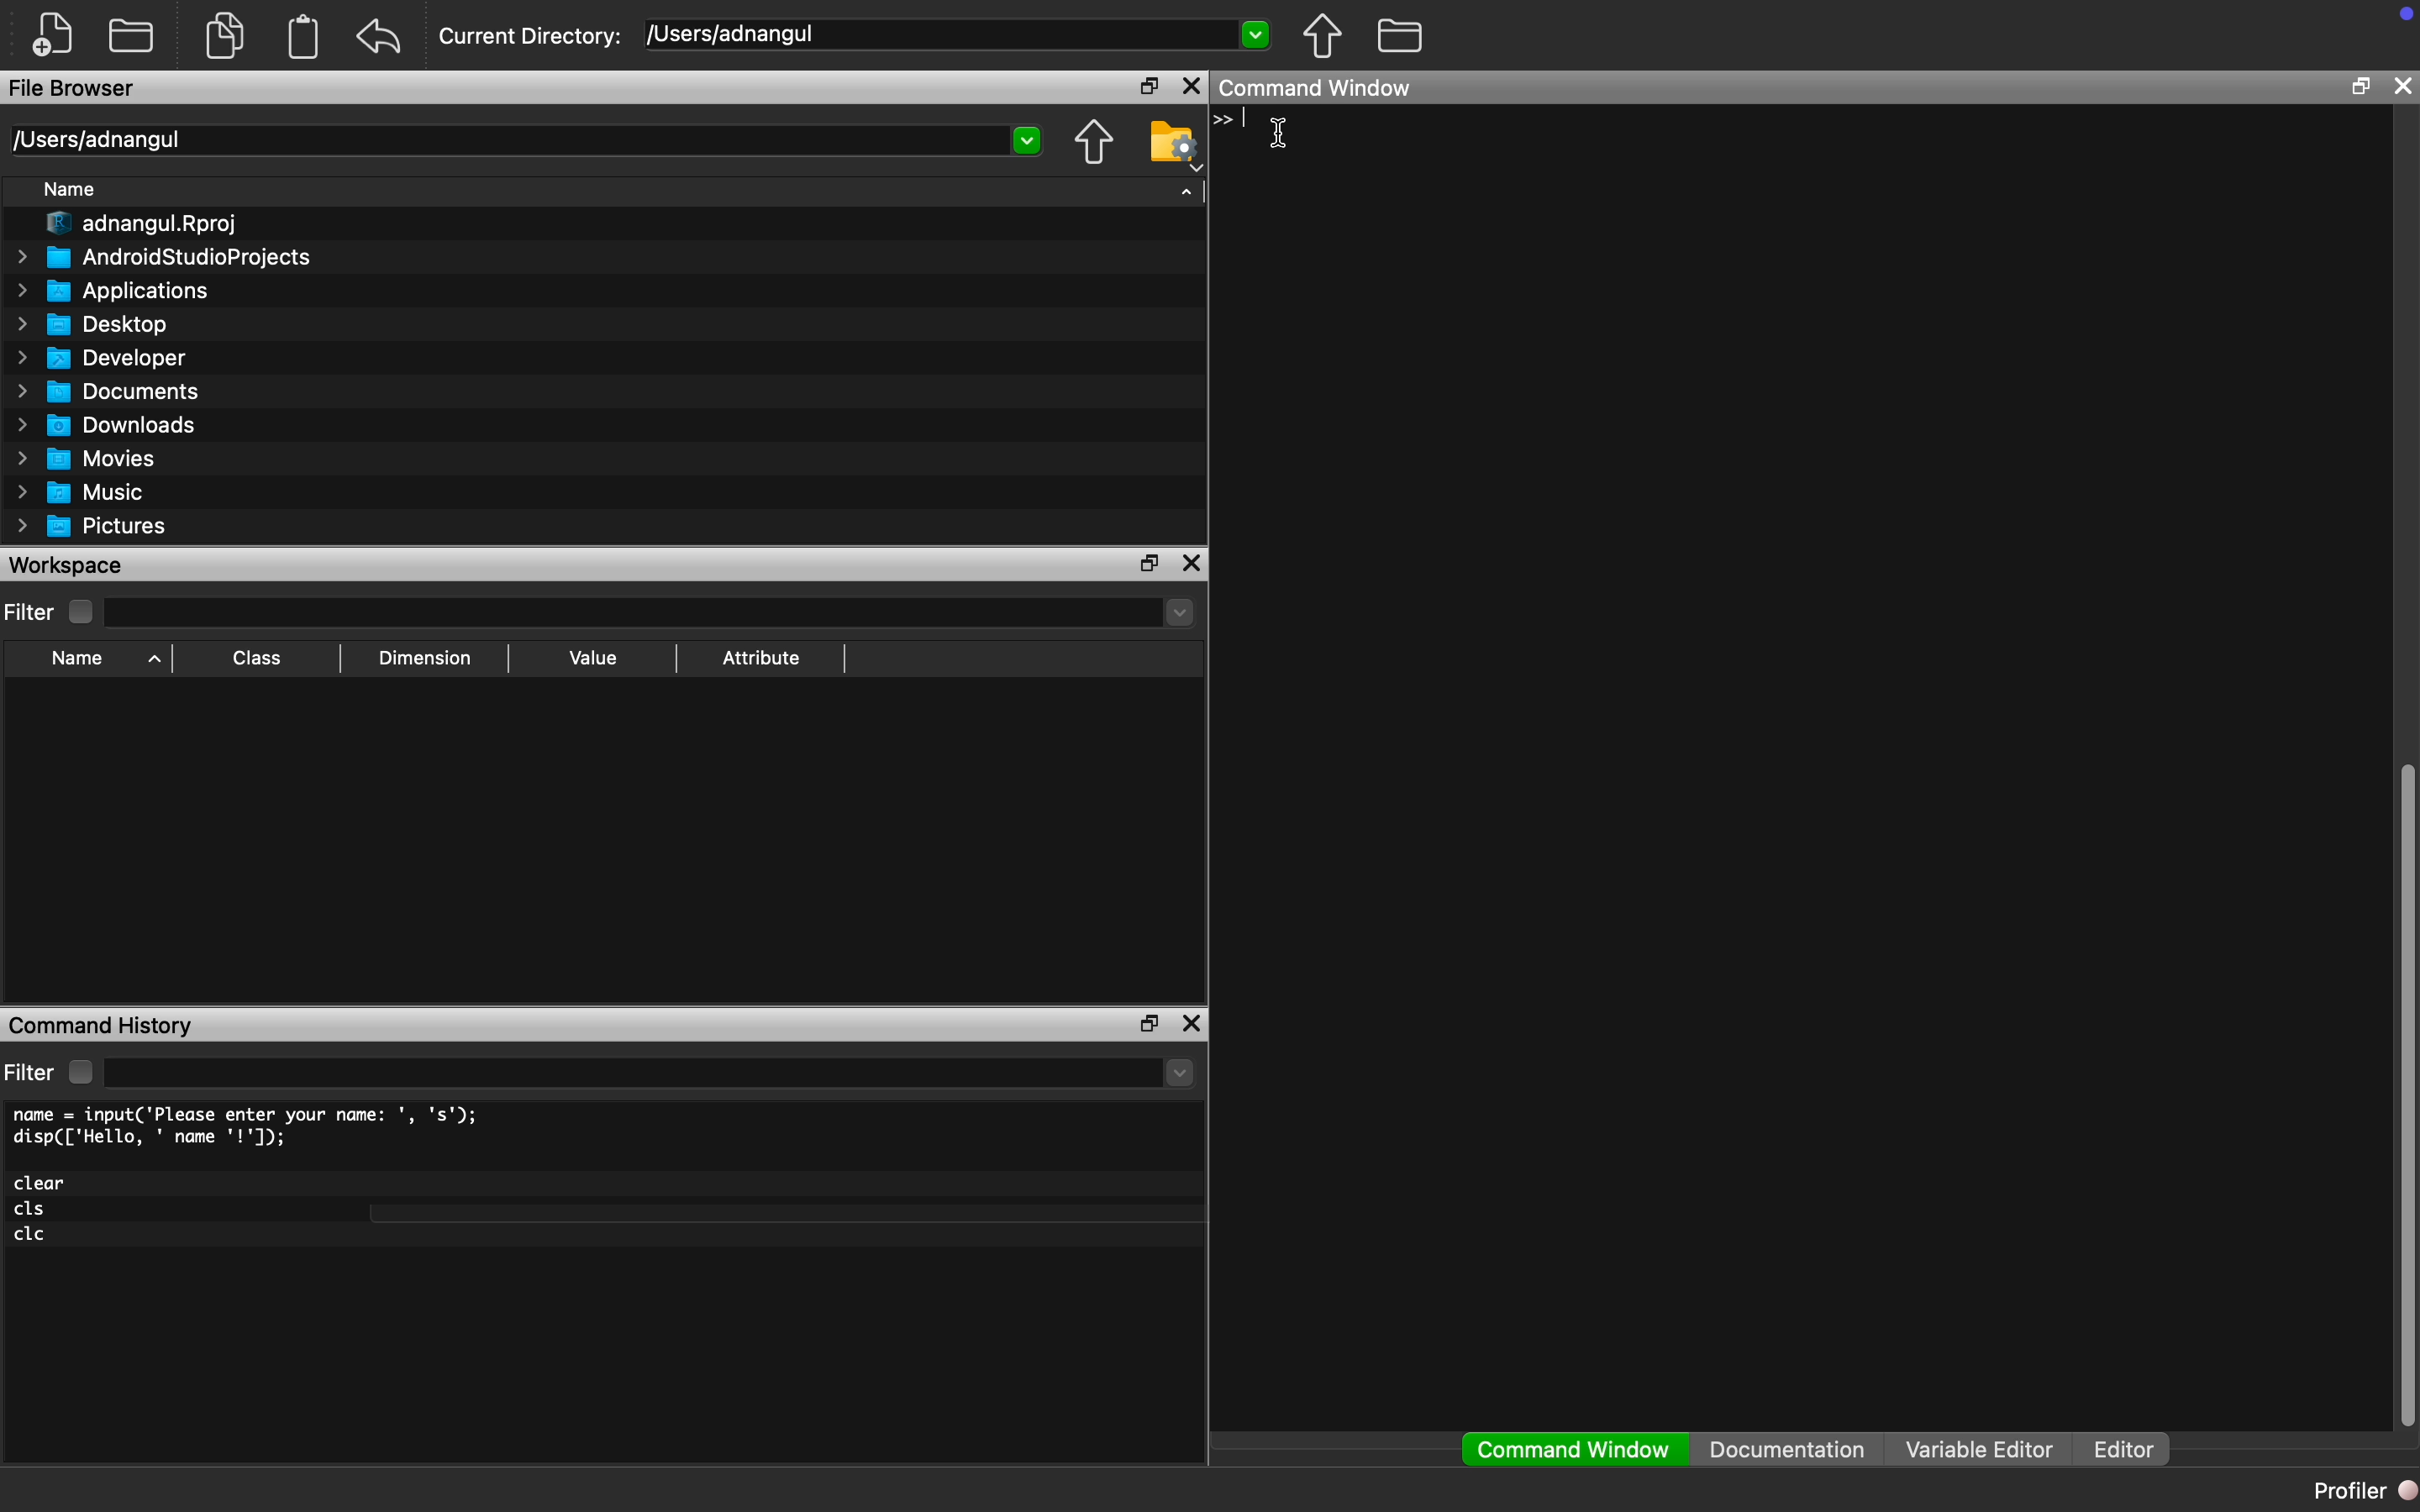 The height and width of the screenshot is (1512, 2420). Describe the element at coordinates (2362, 1489) in the screenshot. I see `Profiler` at that location.